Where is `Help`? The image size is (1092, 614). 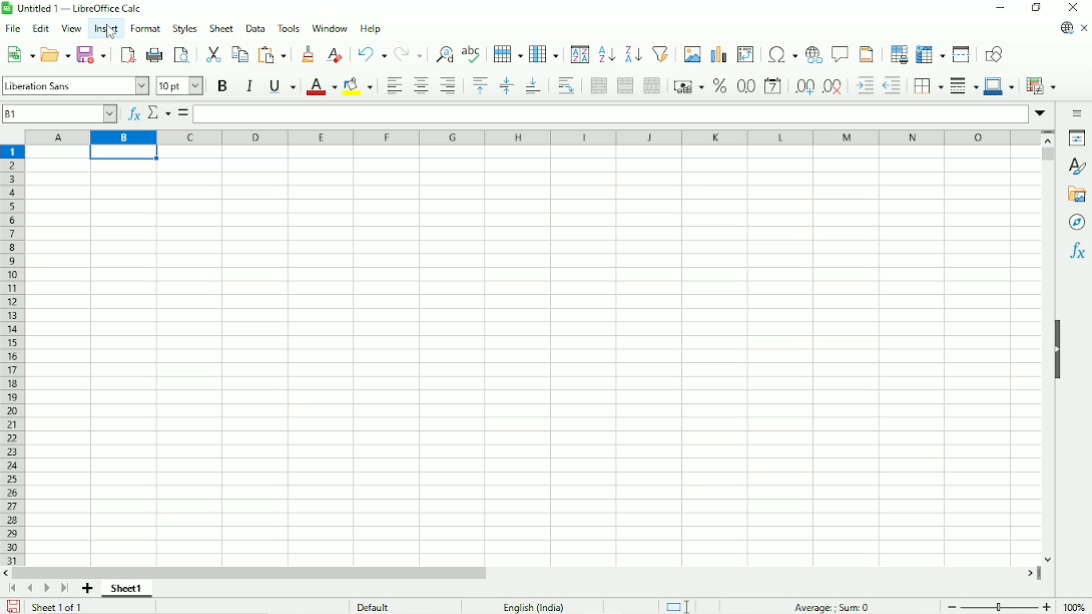
Help is located at coordinates (370, 29).